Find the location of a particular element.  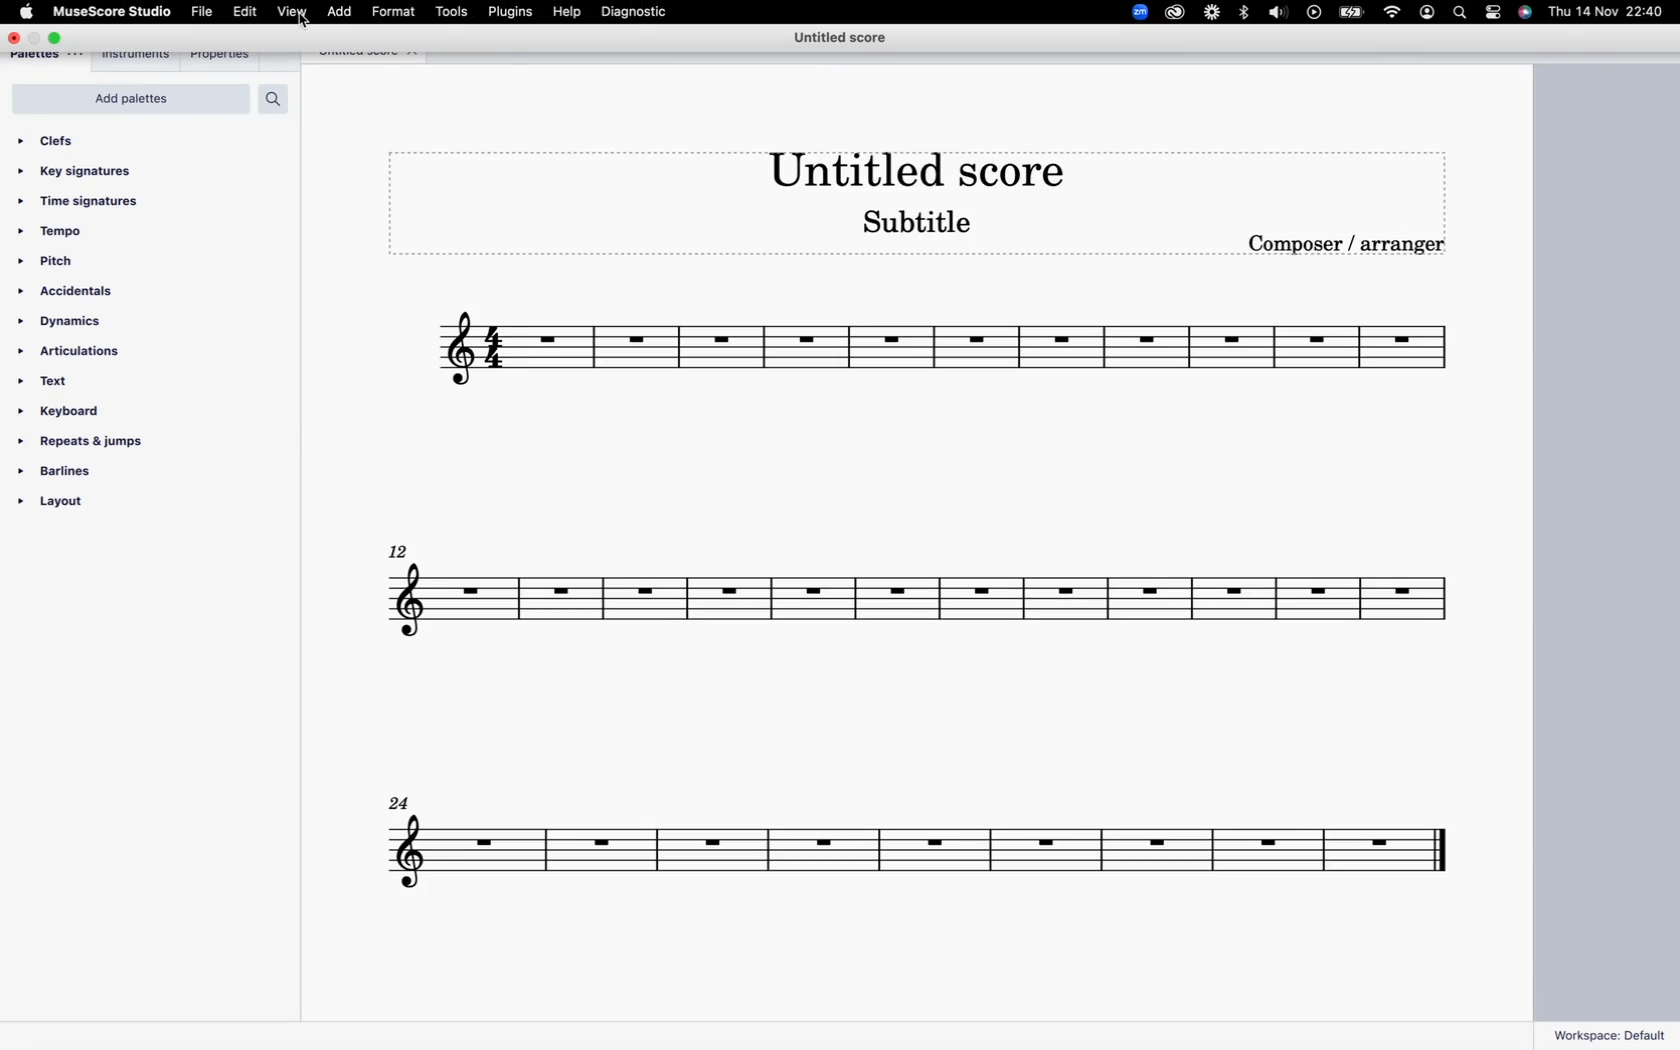

battery is located at coordinates (1352, 14).